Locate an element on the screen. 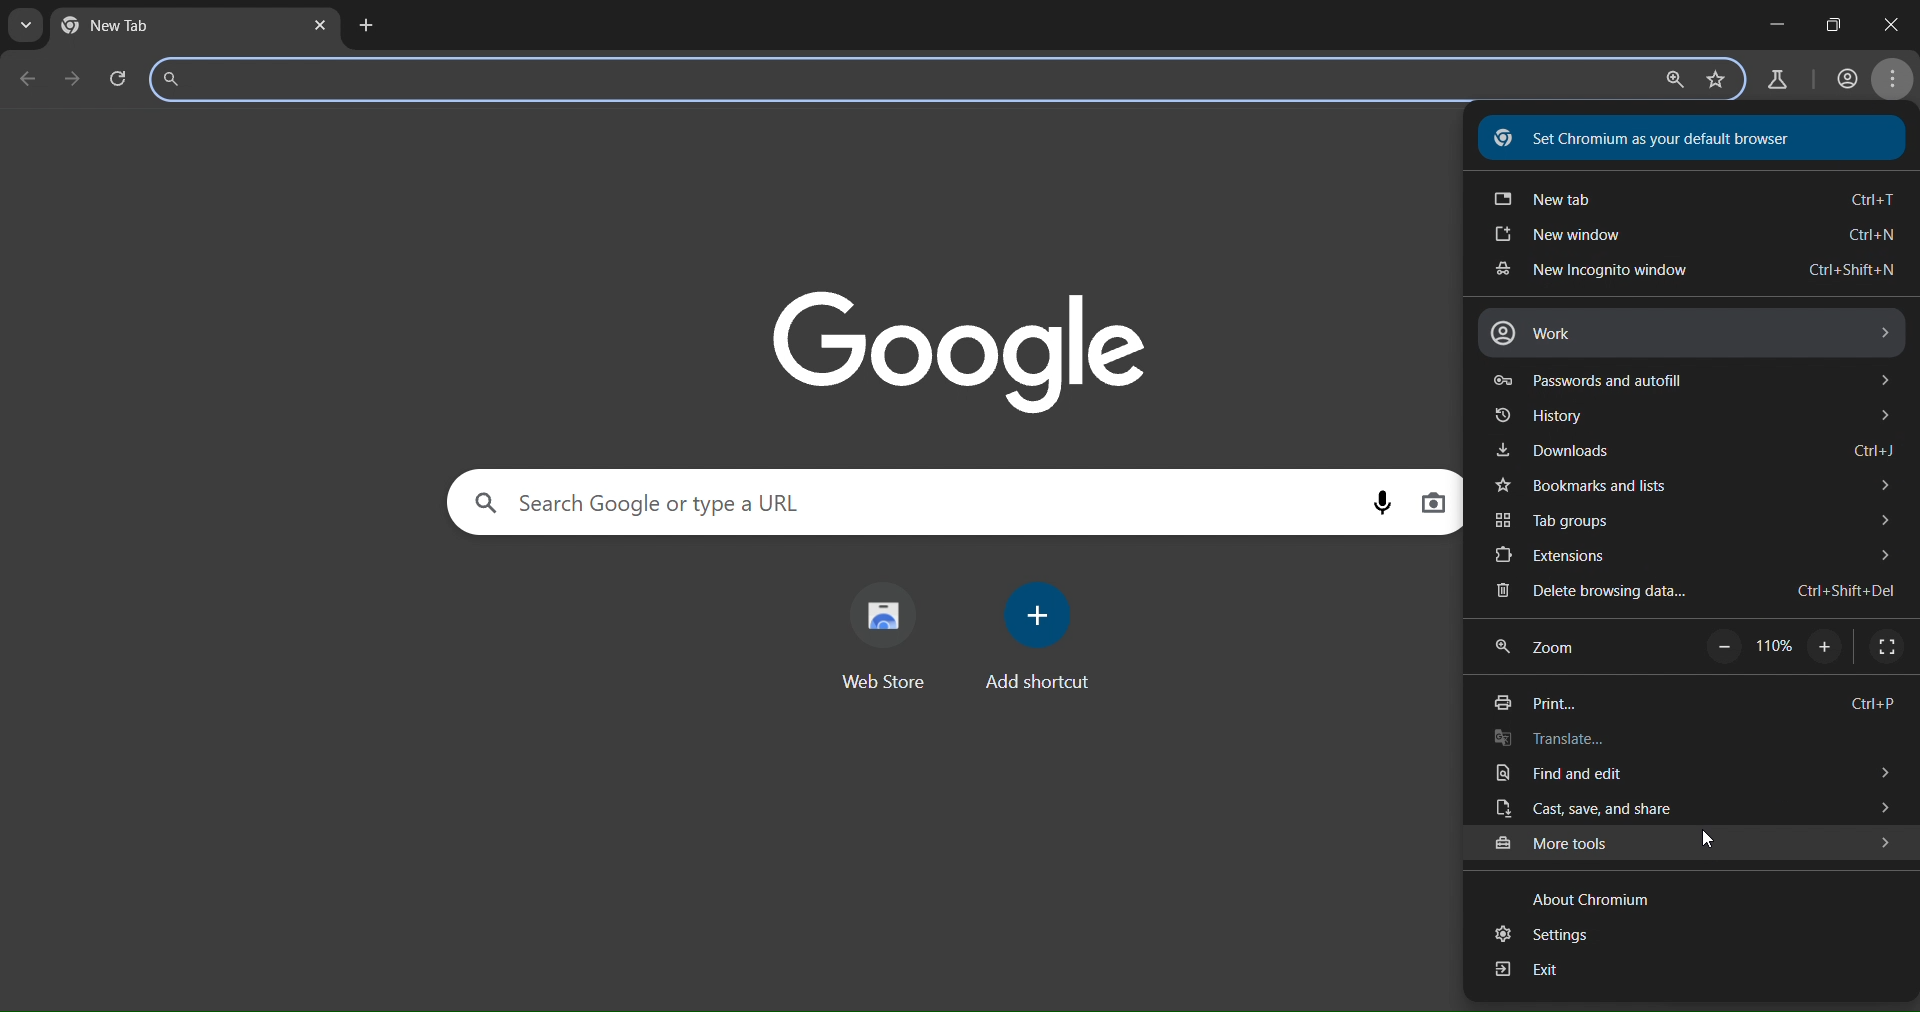  downloads Ctrl+J is located at coordinates (1693, 451).